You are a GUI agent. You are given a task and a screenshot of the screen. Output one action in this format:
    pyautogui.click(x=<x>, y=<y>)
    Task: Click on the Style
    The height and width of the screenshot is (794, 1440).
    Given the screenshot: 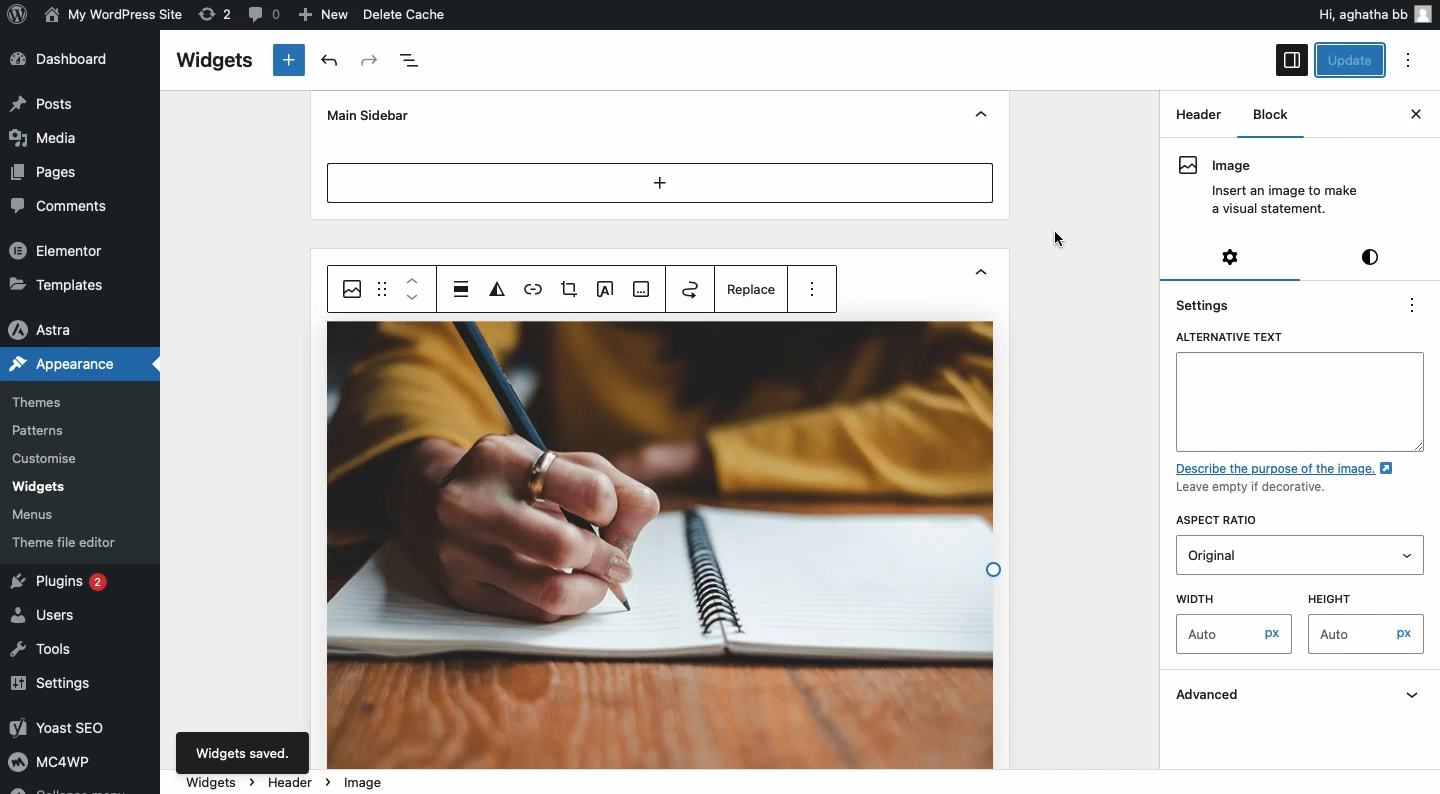 What is the action you would take?
    pyautogui.click(x=1373, y=256)
    